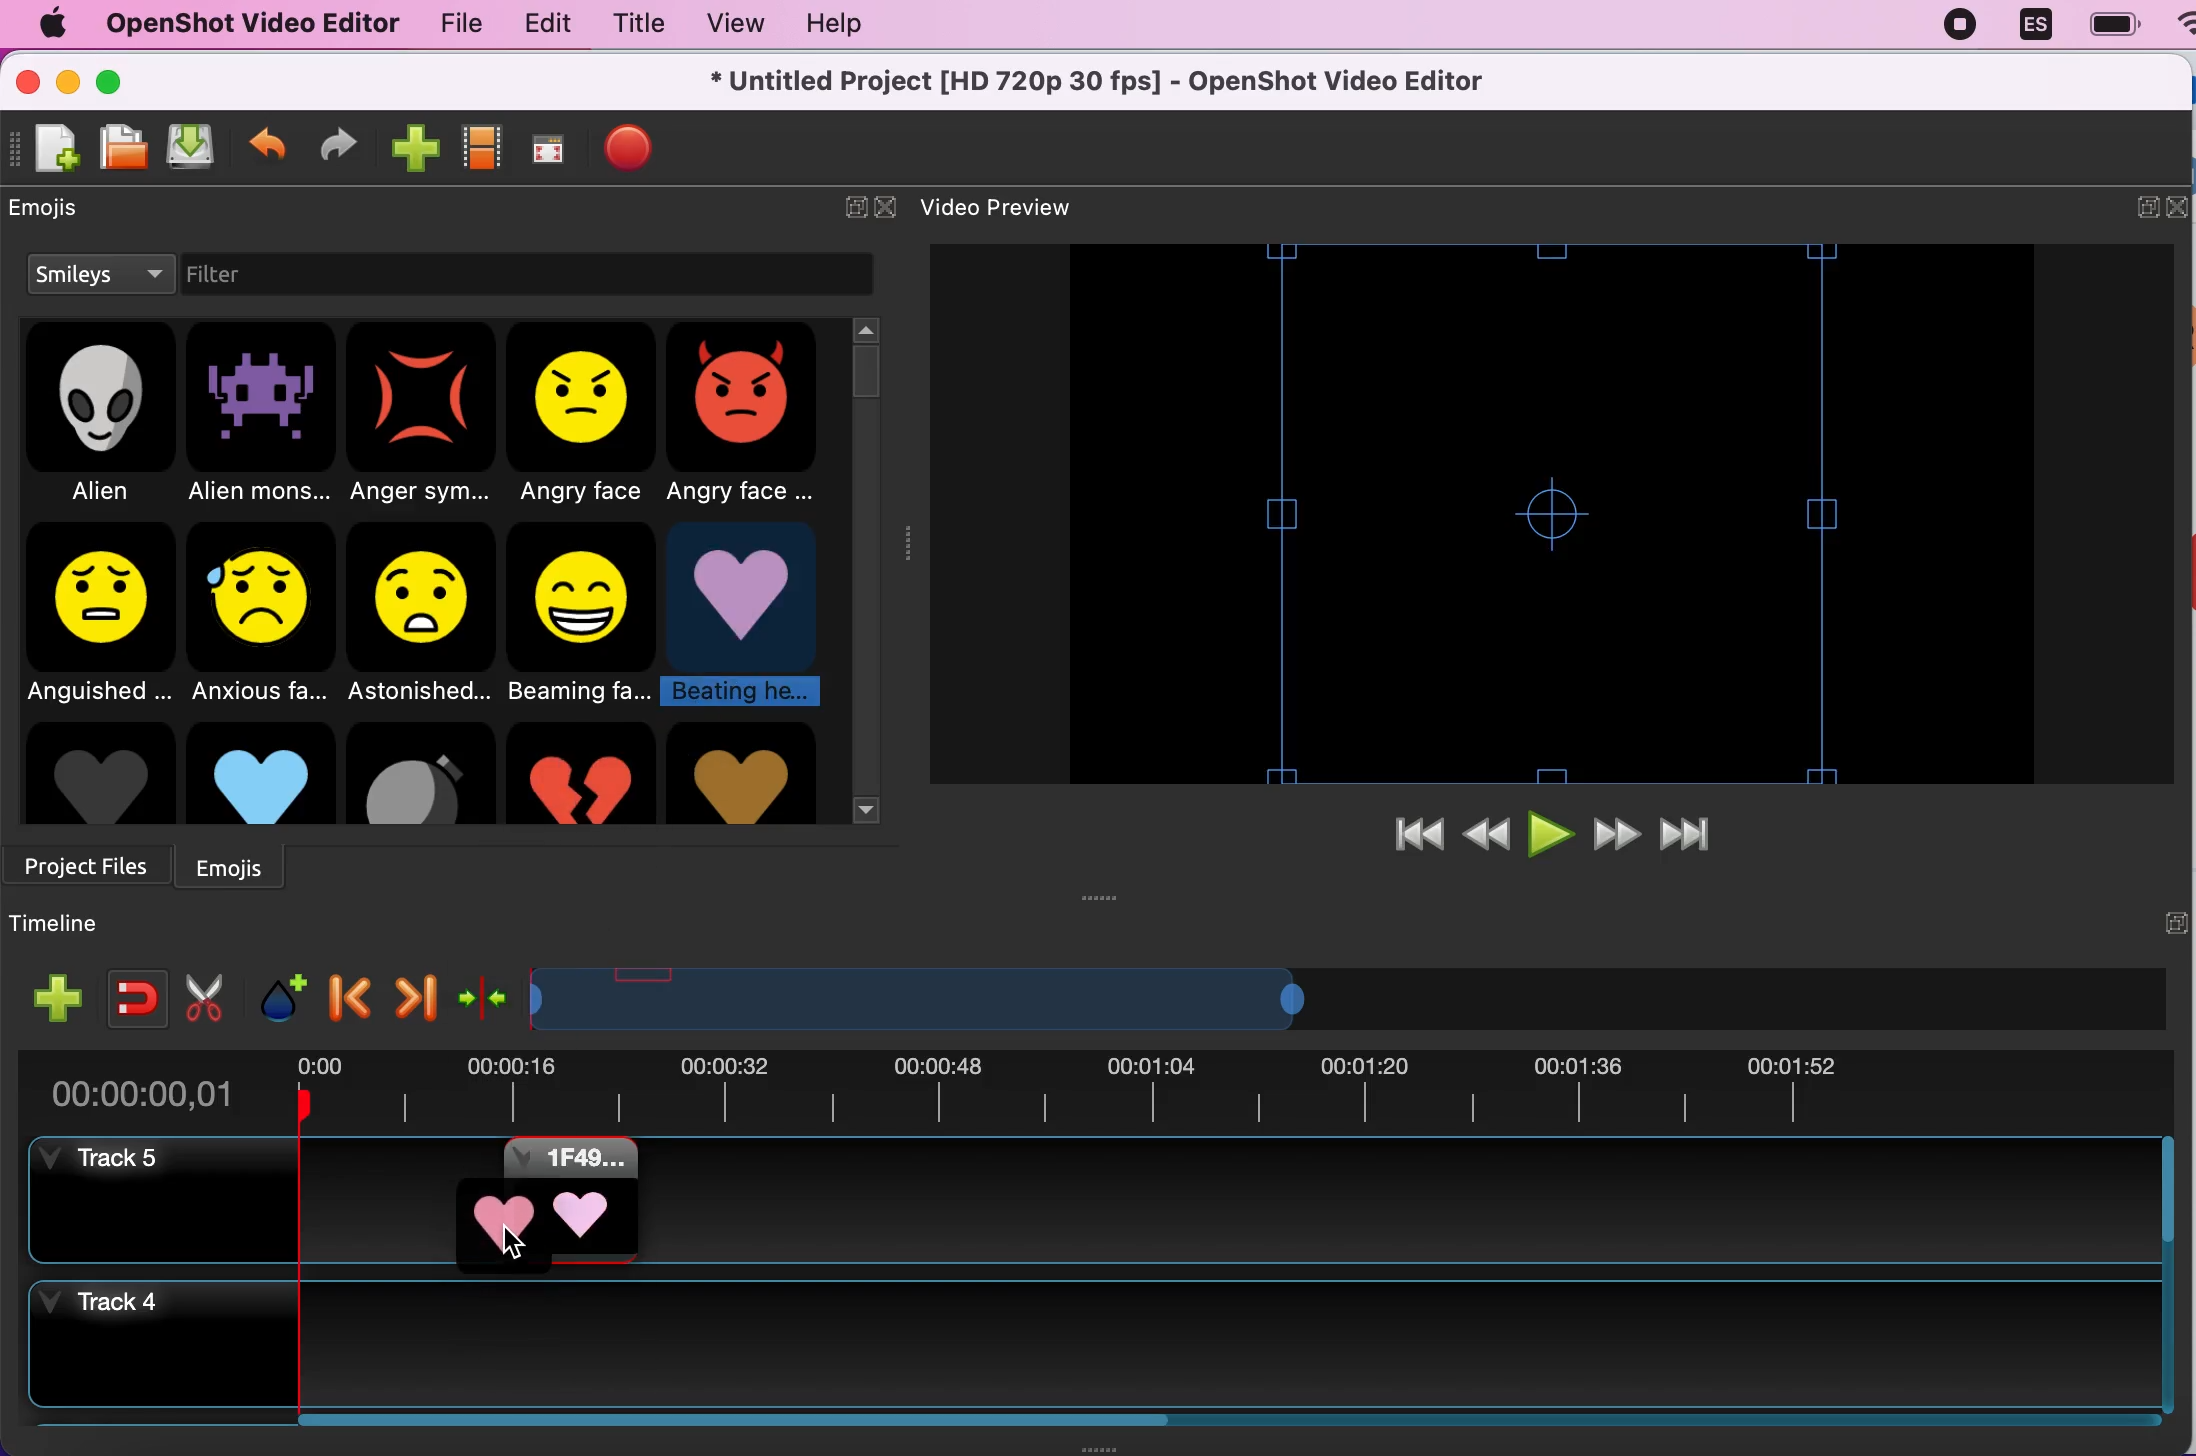 The width and height of the screenshot is (2196, 1456). Describe the element at coordinates (585, 416) in the screenshot. I see `angry face` at that location.